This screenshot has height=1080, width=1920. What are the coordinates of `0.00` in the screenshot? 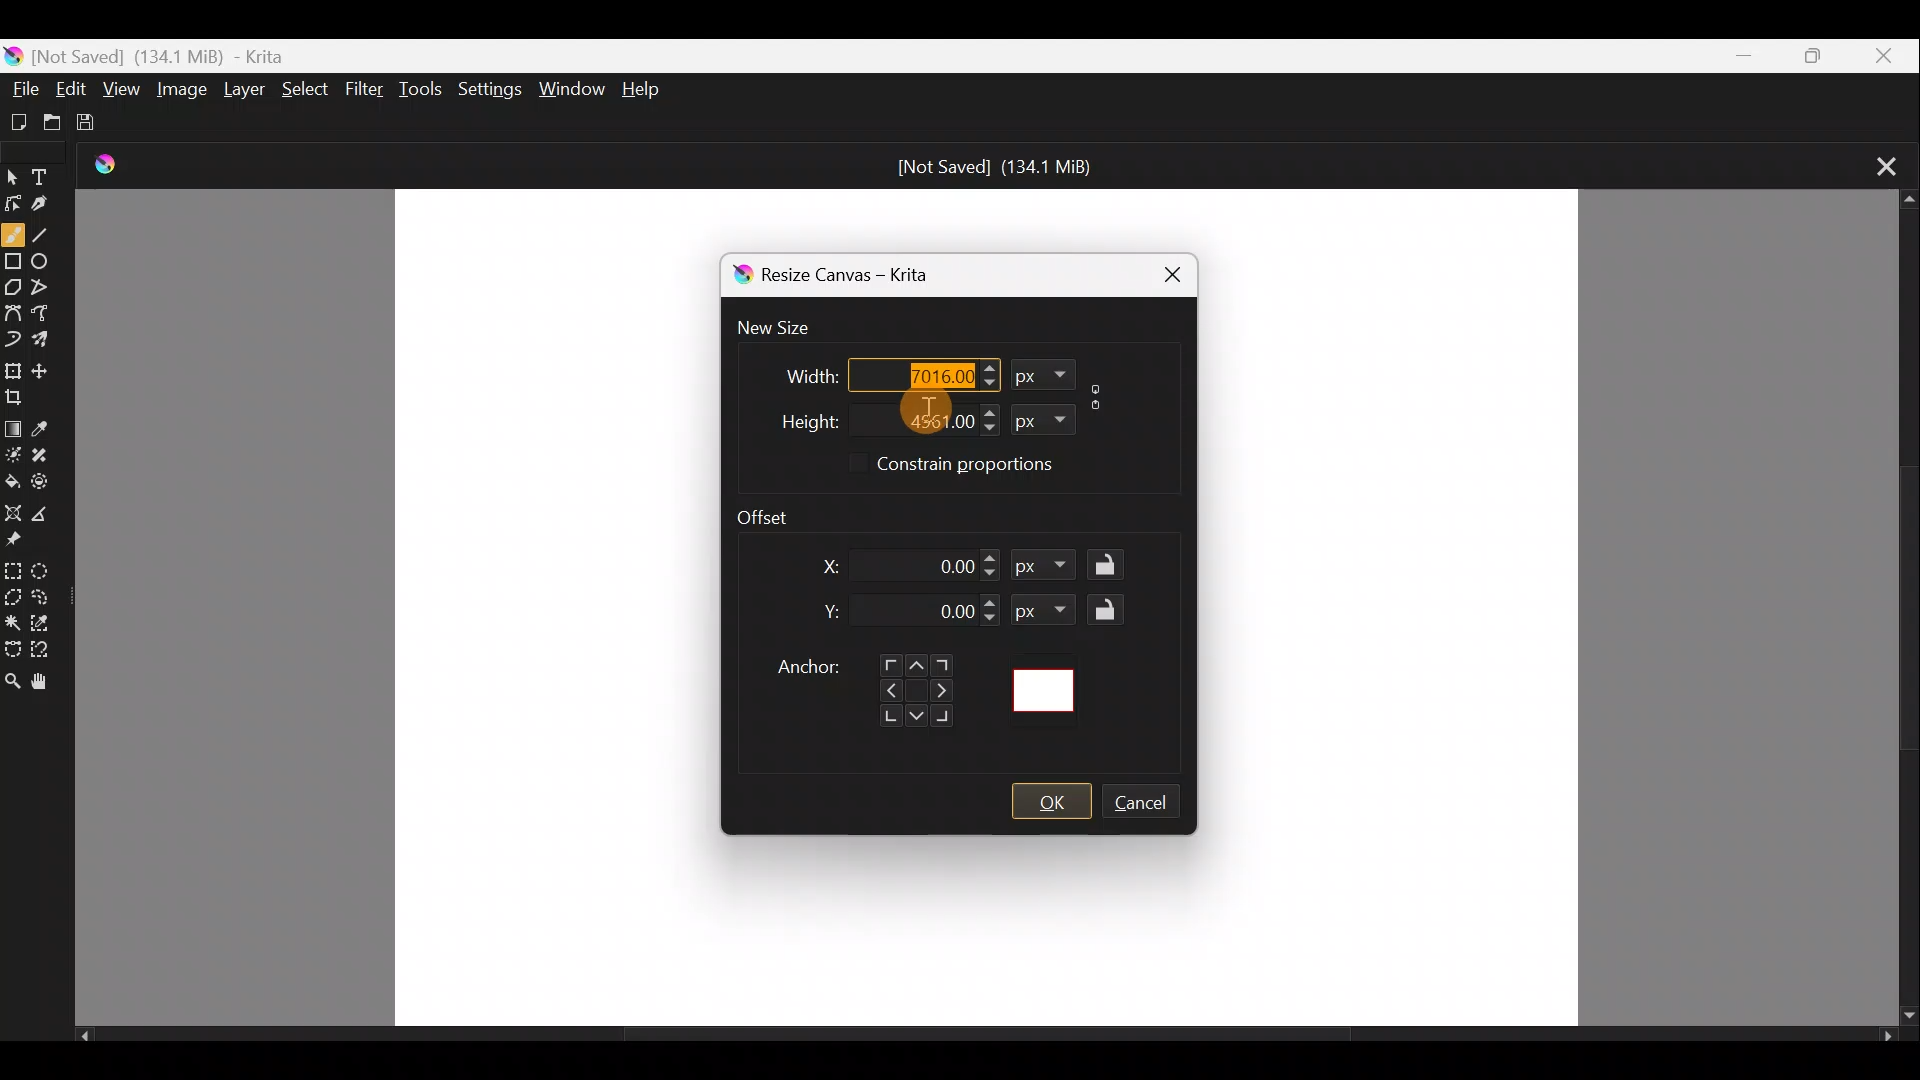 It's located at (938, 613).